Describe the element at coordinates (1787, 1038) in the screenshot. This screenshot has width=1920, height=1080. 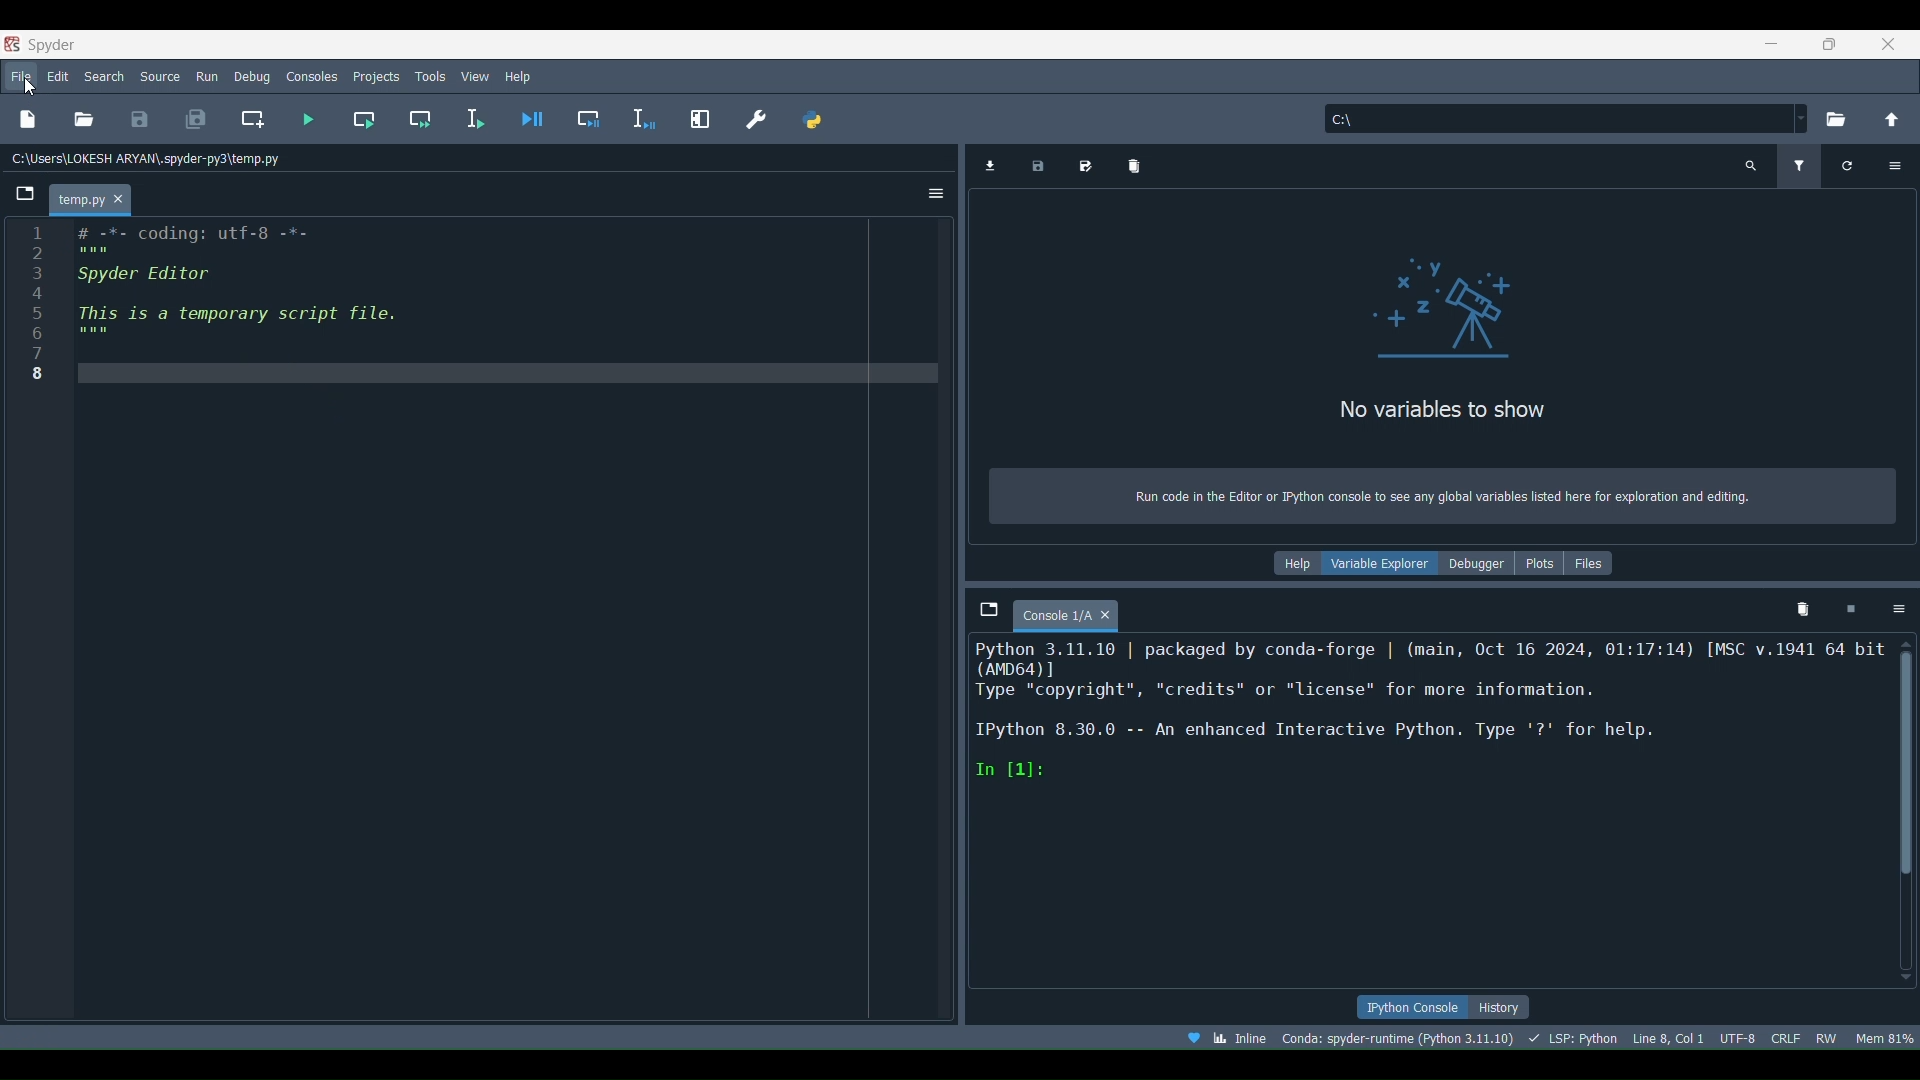
I see `File EOL Status` at that location.